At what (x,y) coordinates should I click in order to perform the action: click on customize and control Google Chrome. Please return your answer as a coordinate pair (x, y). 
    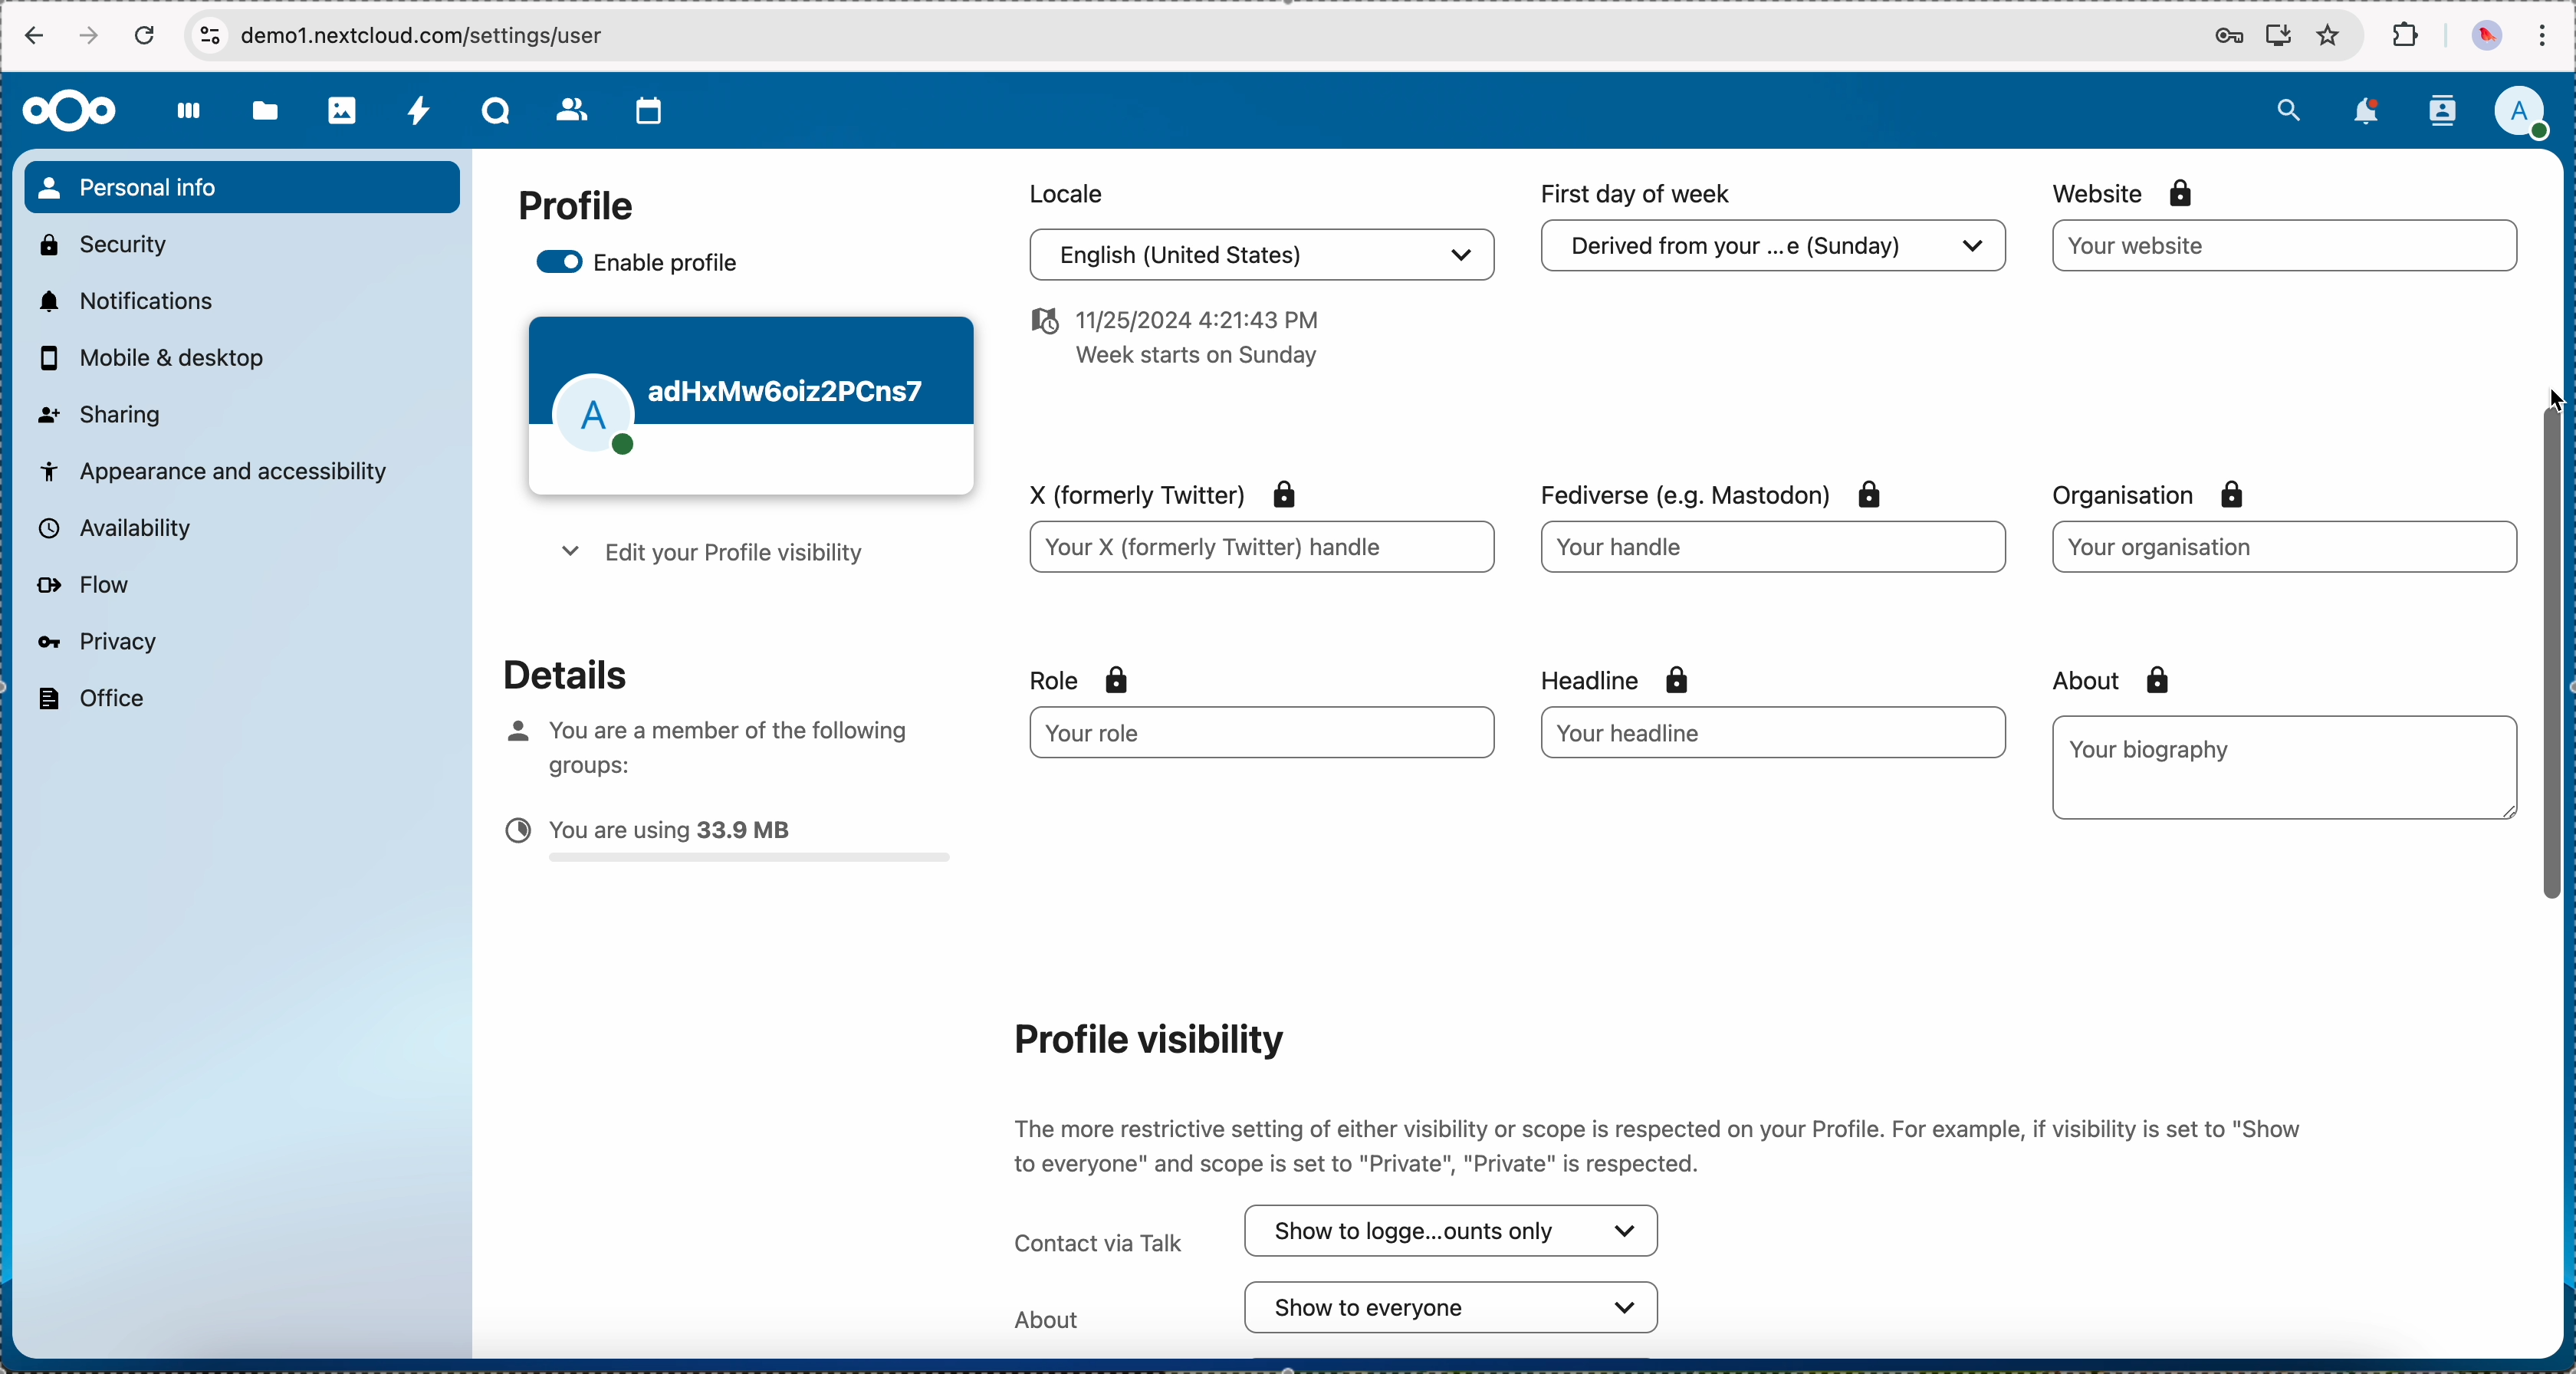
    Looking at the image, I should click on (2542, 36).